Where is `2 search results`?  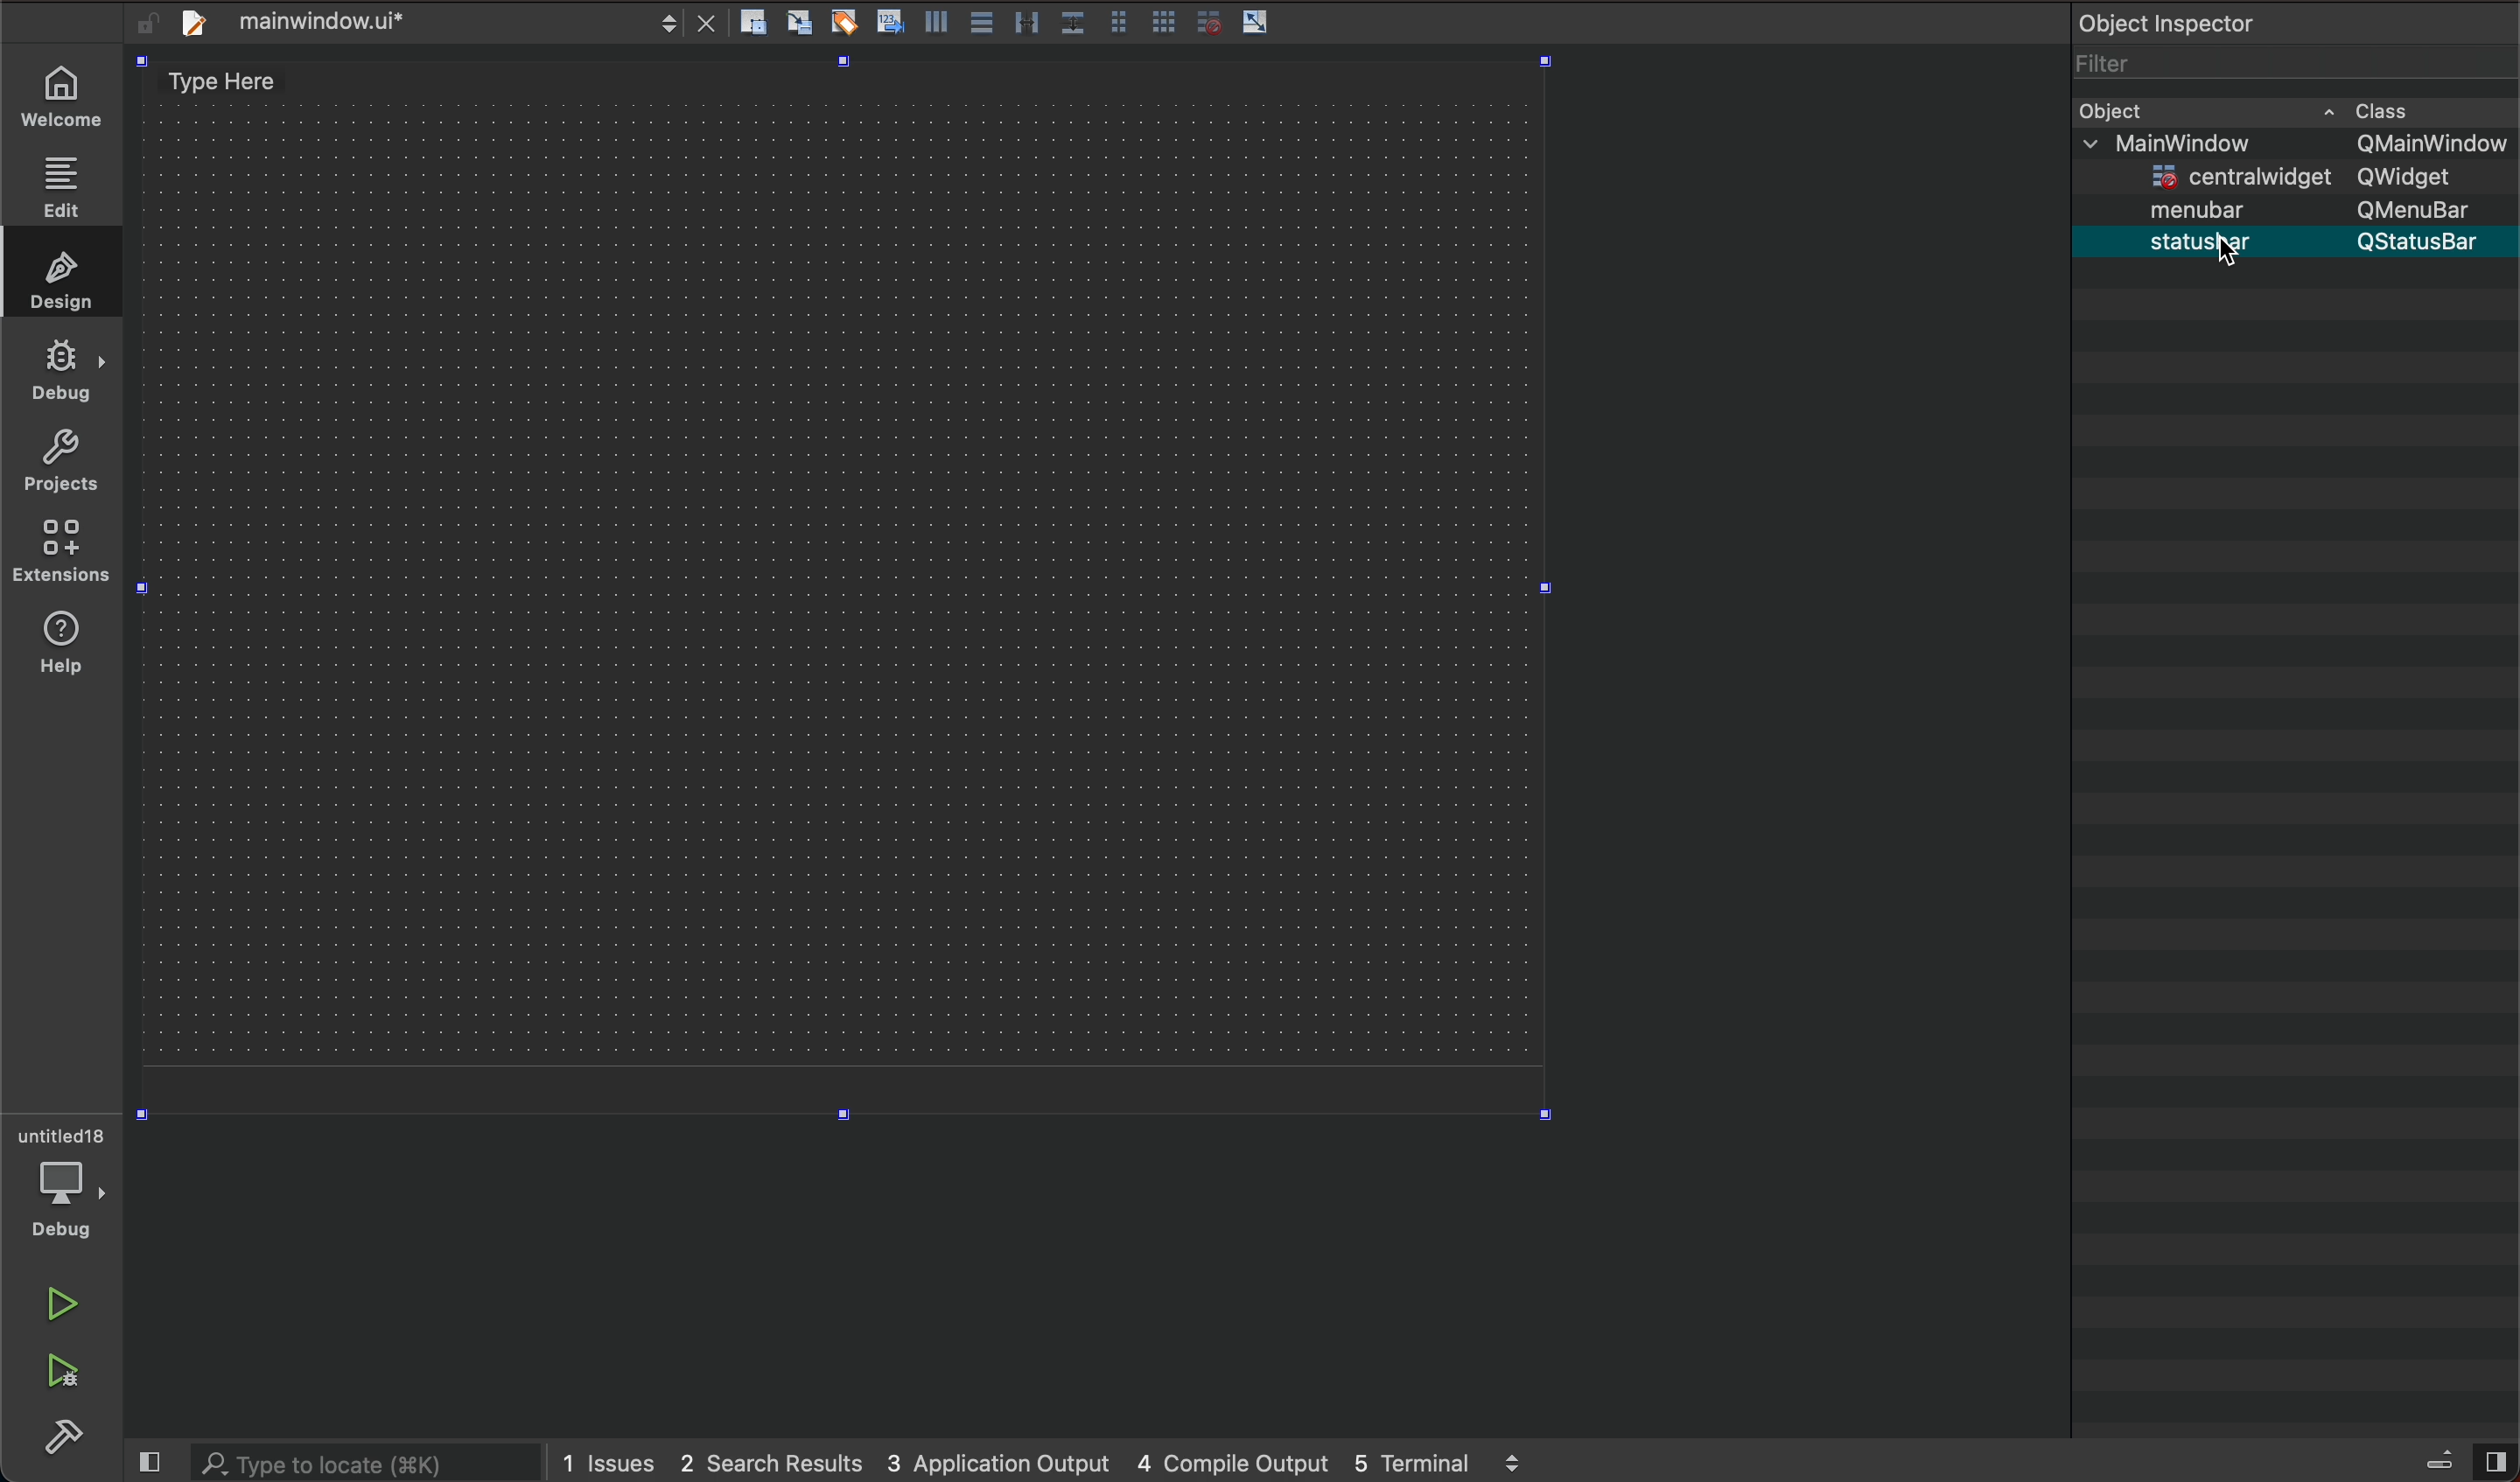
2 search results is located at coordinates (770, 1459).